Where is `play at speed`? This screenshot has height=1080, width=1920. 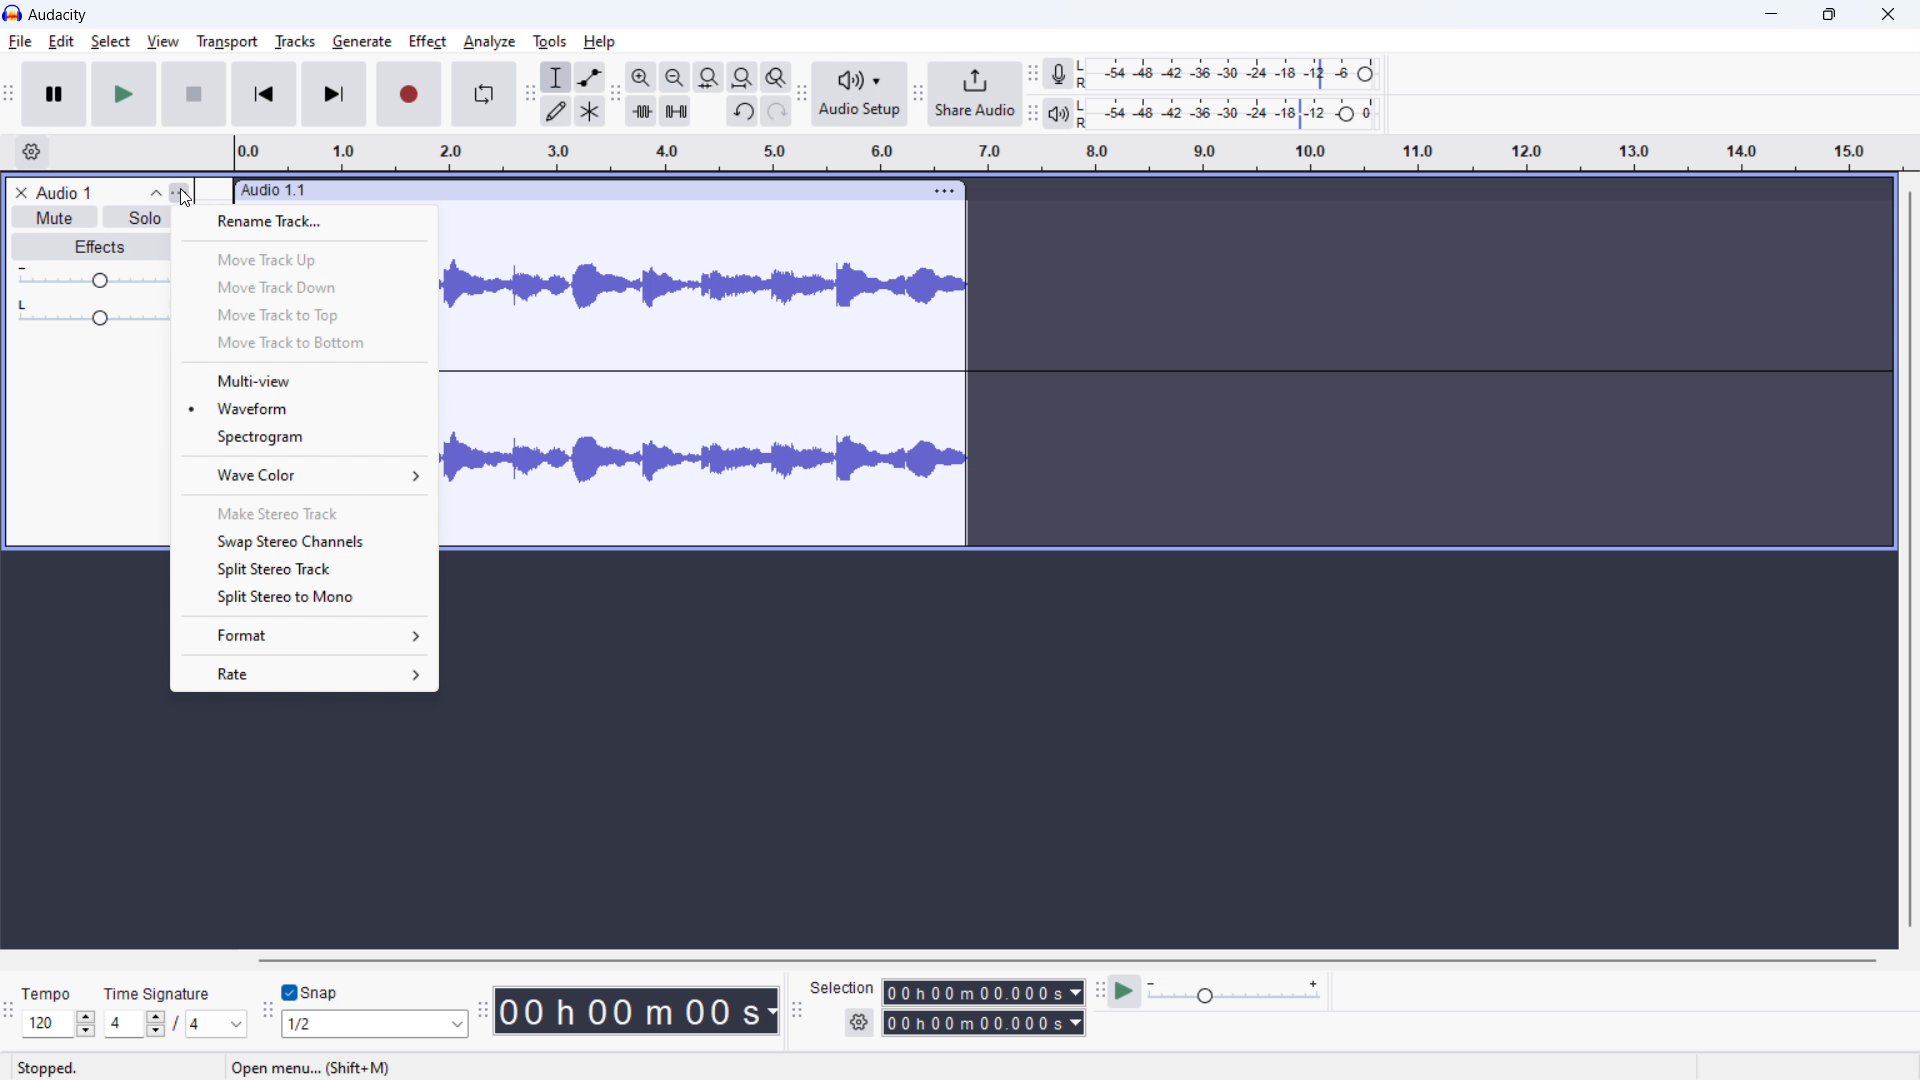 play at speed is located at coordinates (1126, 992).